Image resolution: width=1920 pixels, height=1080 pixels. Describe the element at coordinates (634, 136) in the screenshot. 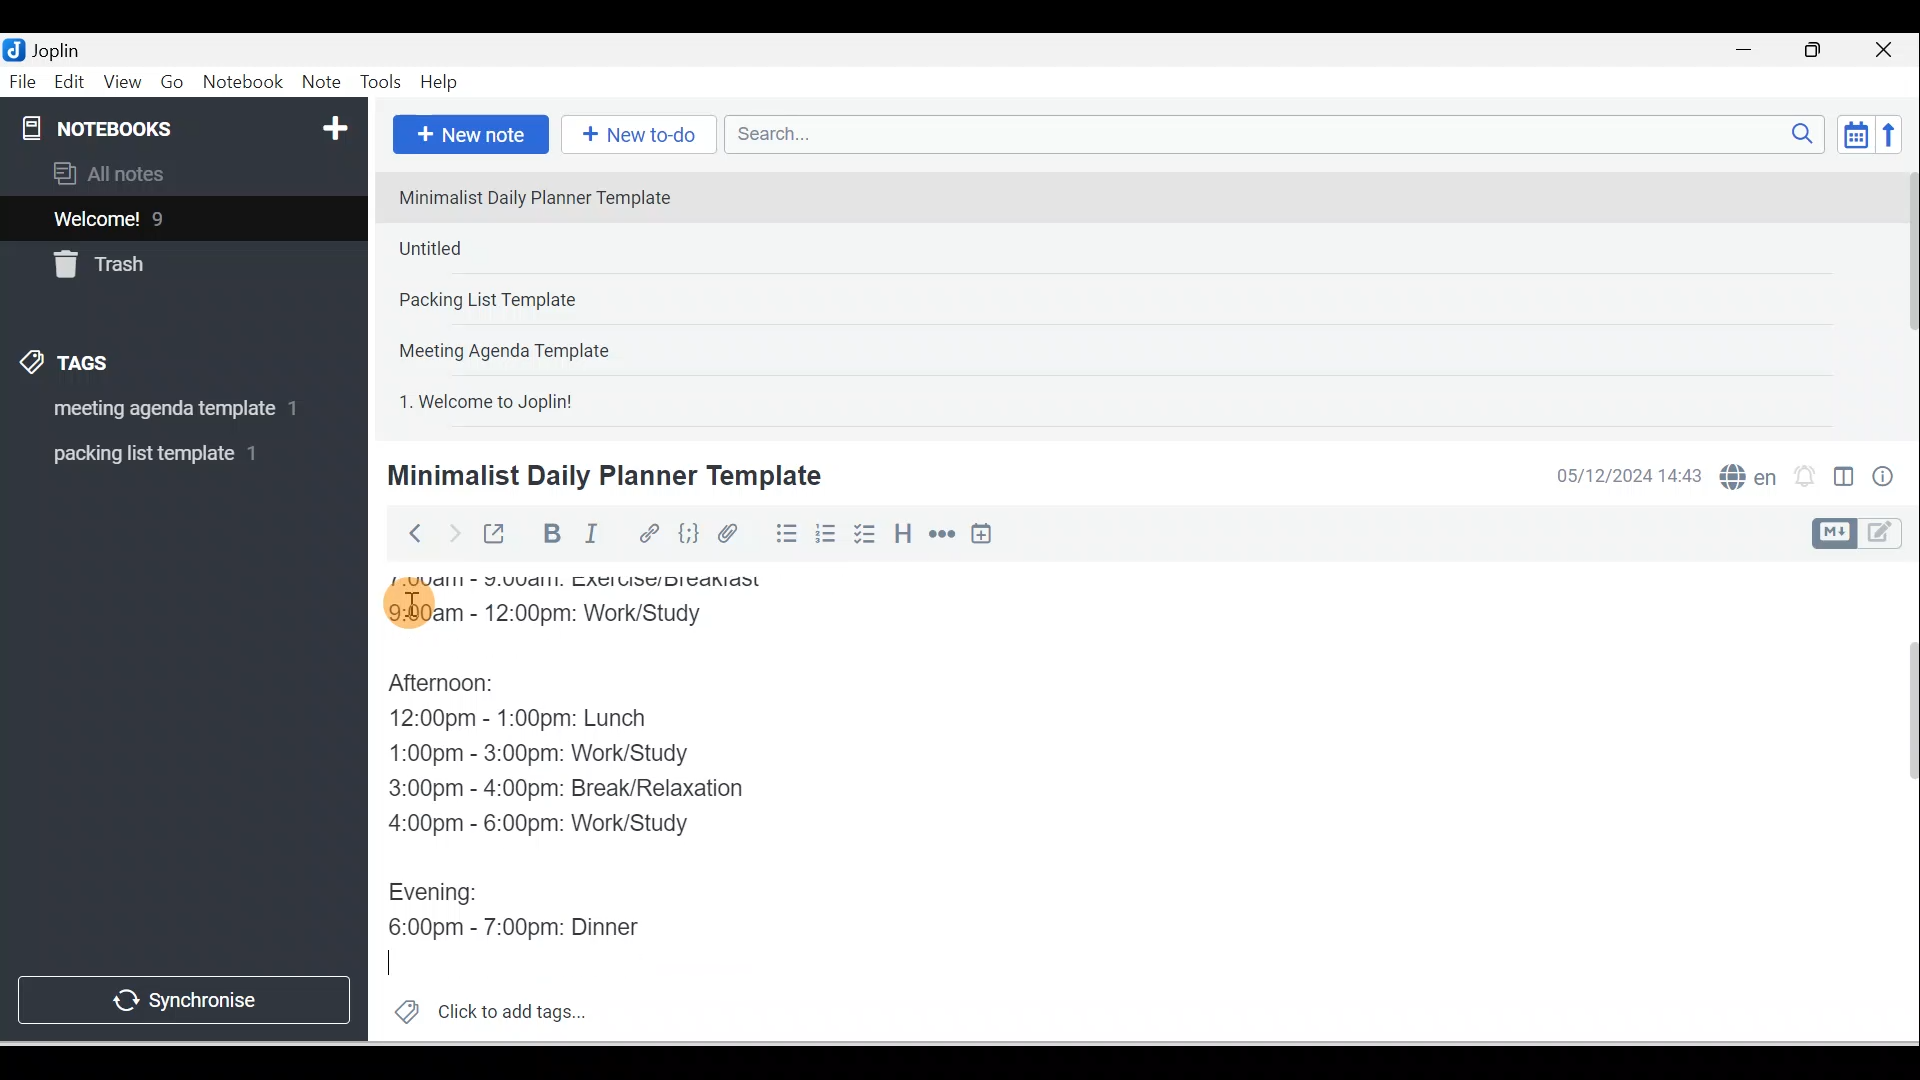

I see `New to-do` at that location.